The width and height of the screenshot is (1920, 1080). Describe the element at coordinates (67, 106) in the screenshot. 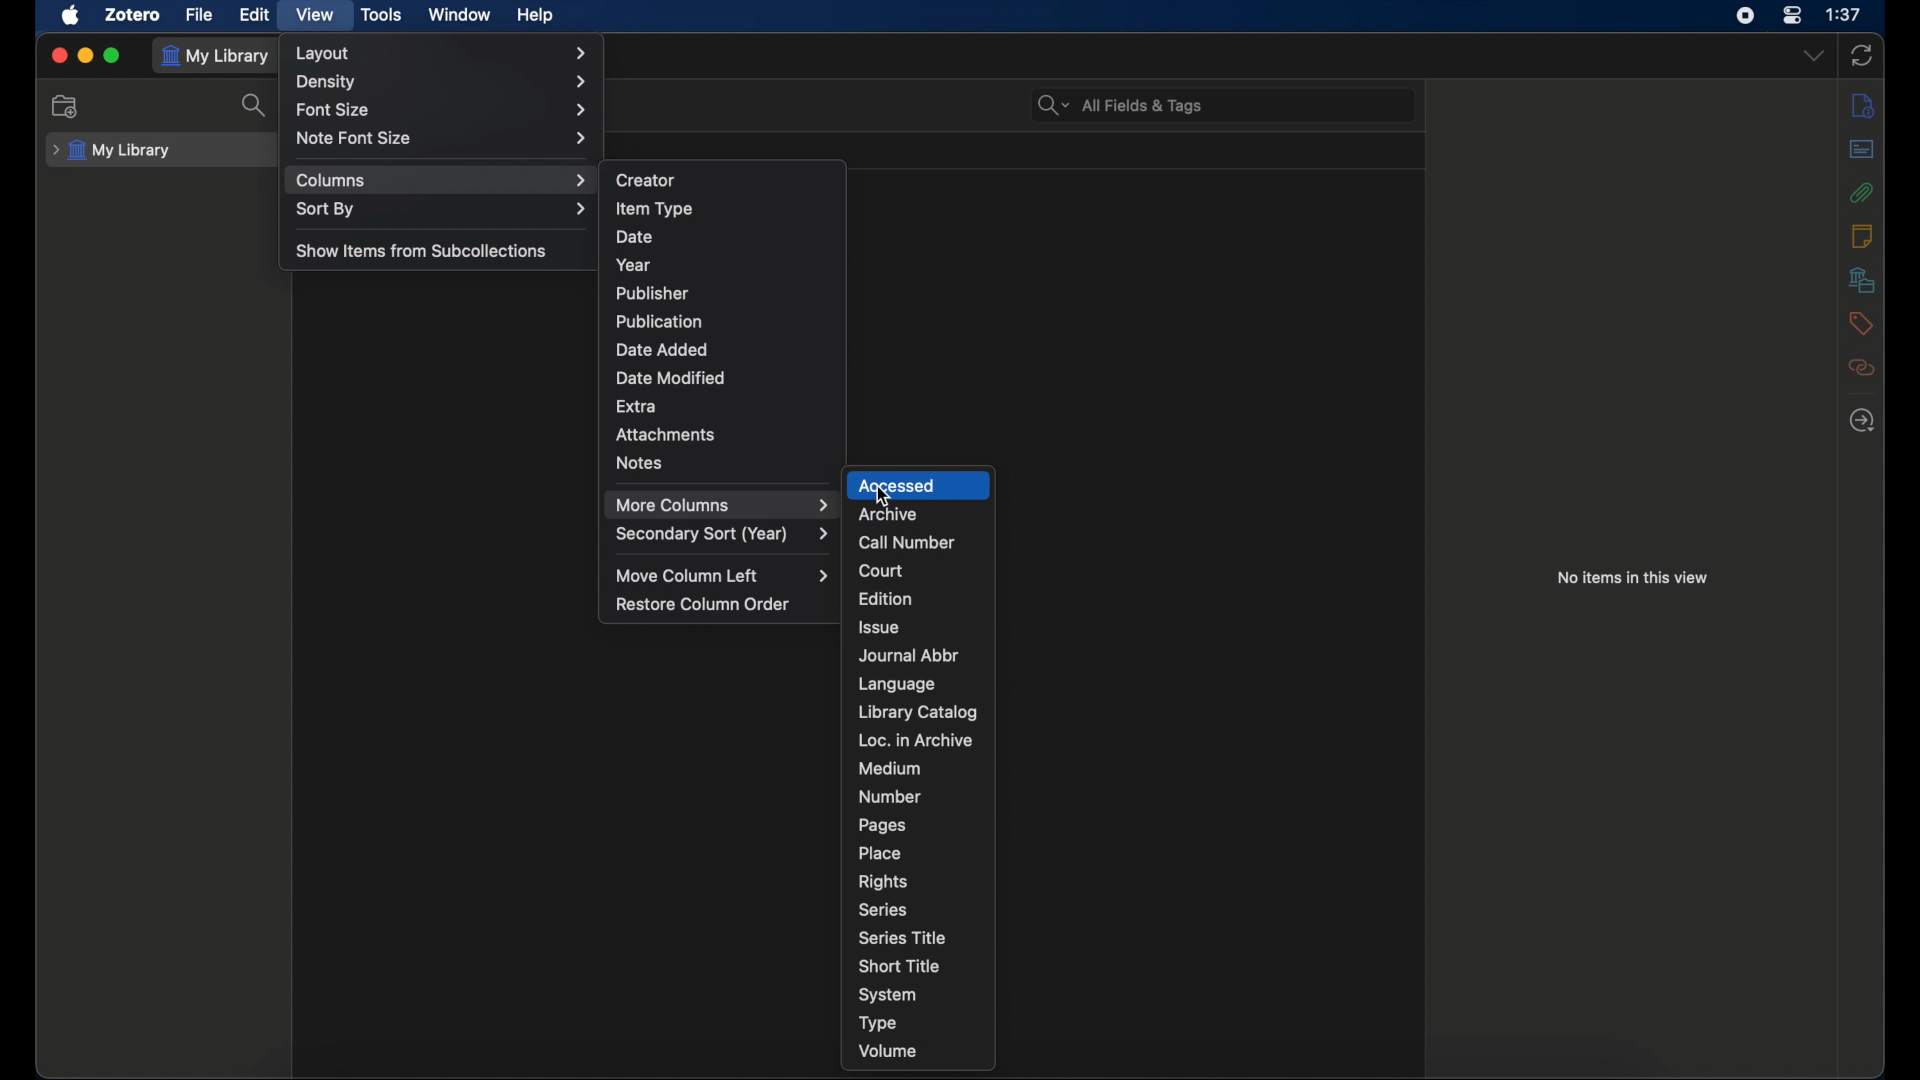

I see `new collection` at that location.